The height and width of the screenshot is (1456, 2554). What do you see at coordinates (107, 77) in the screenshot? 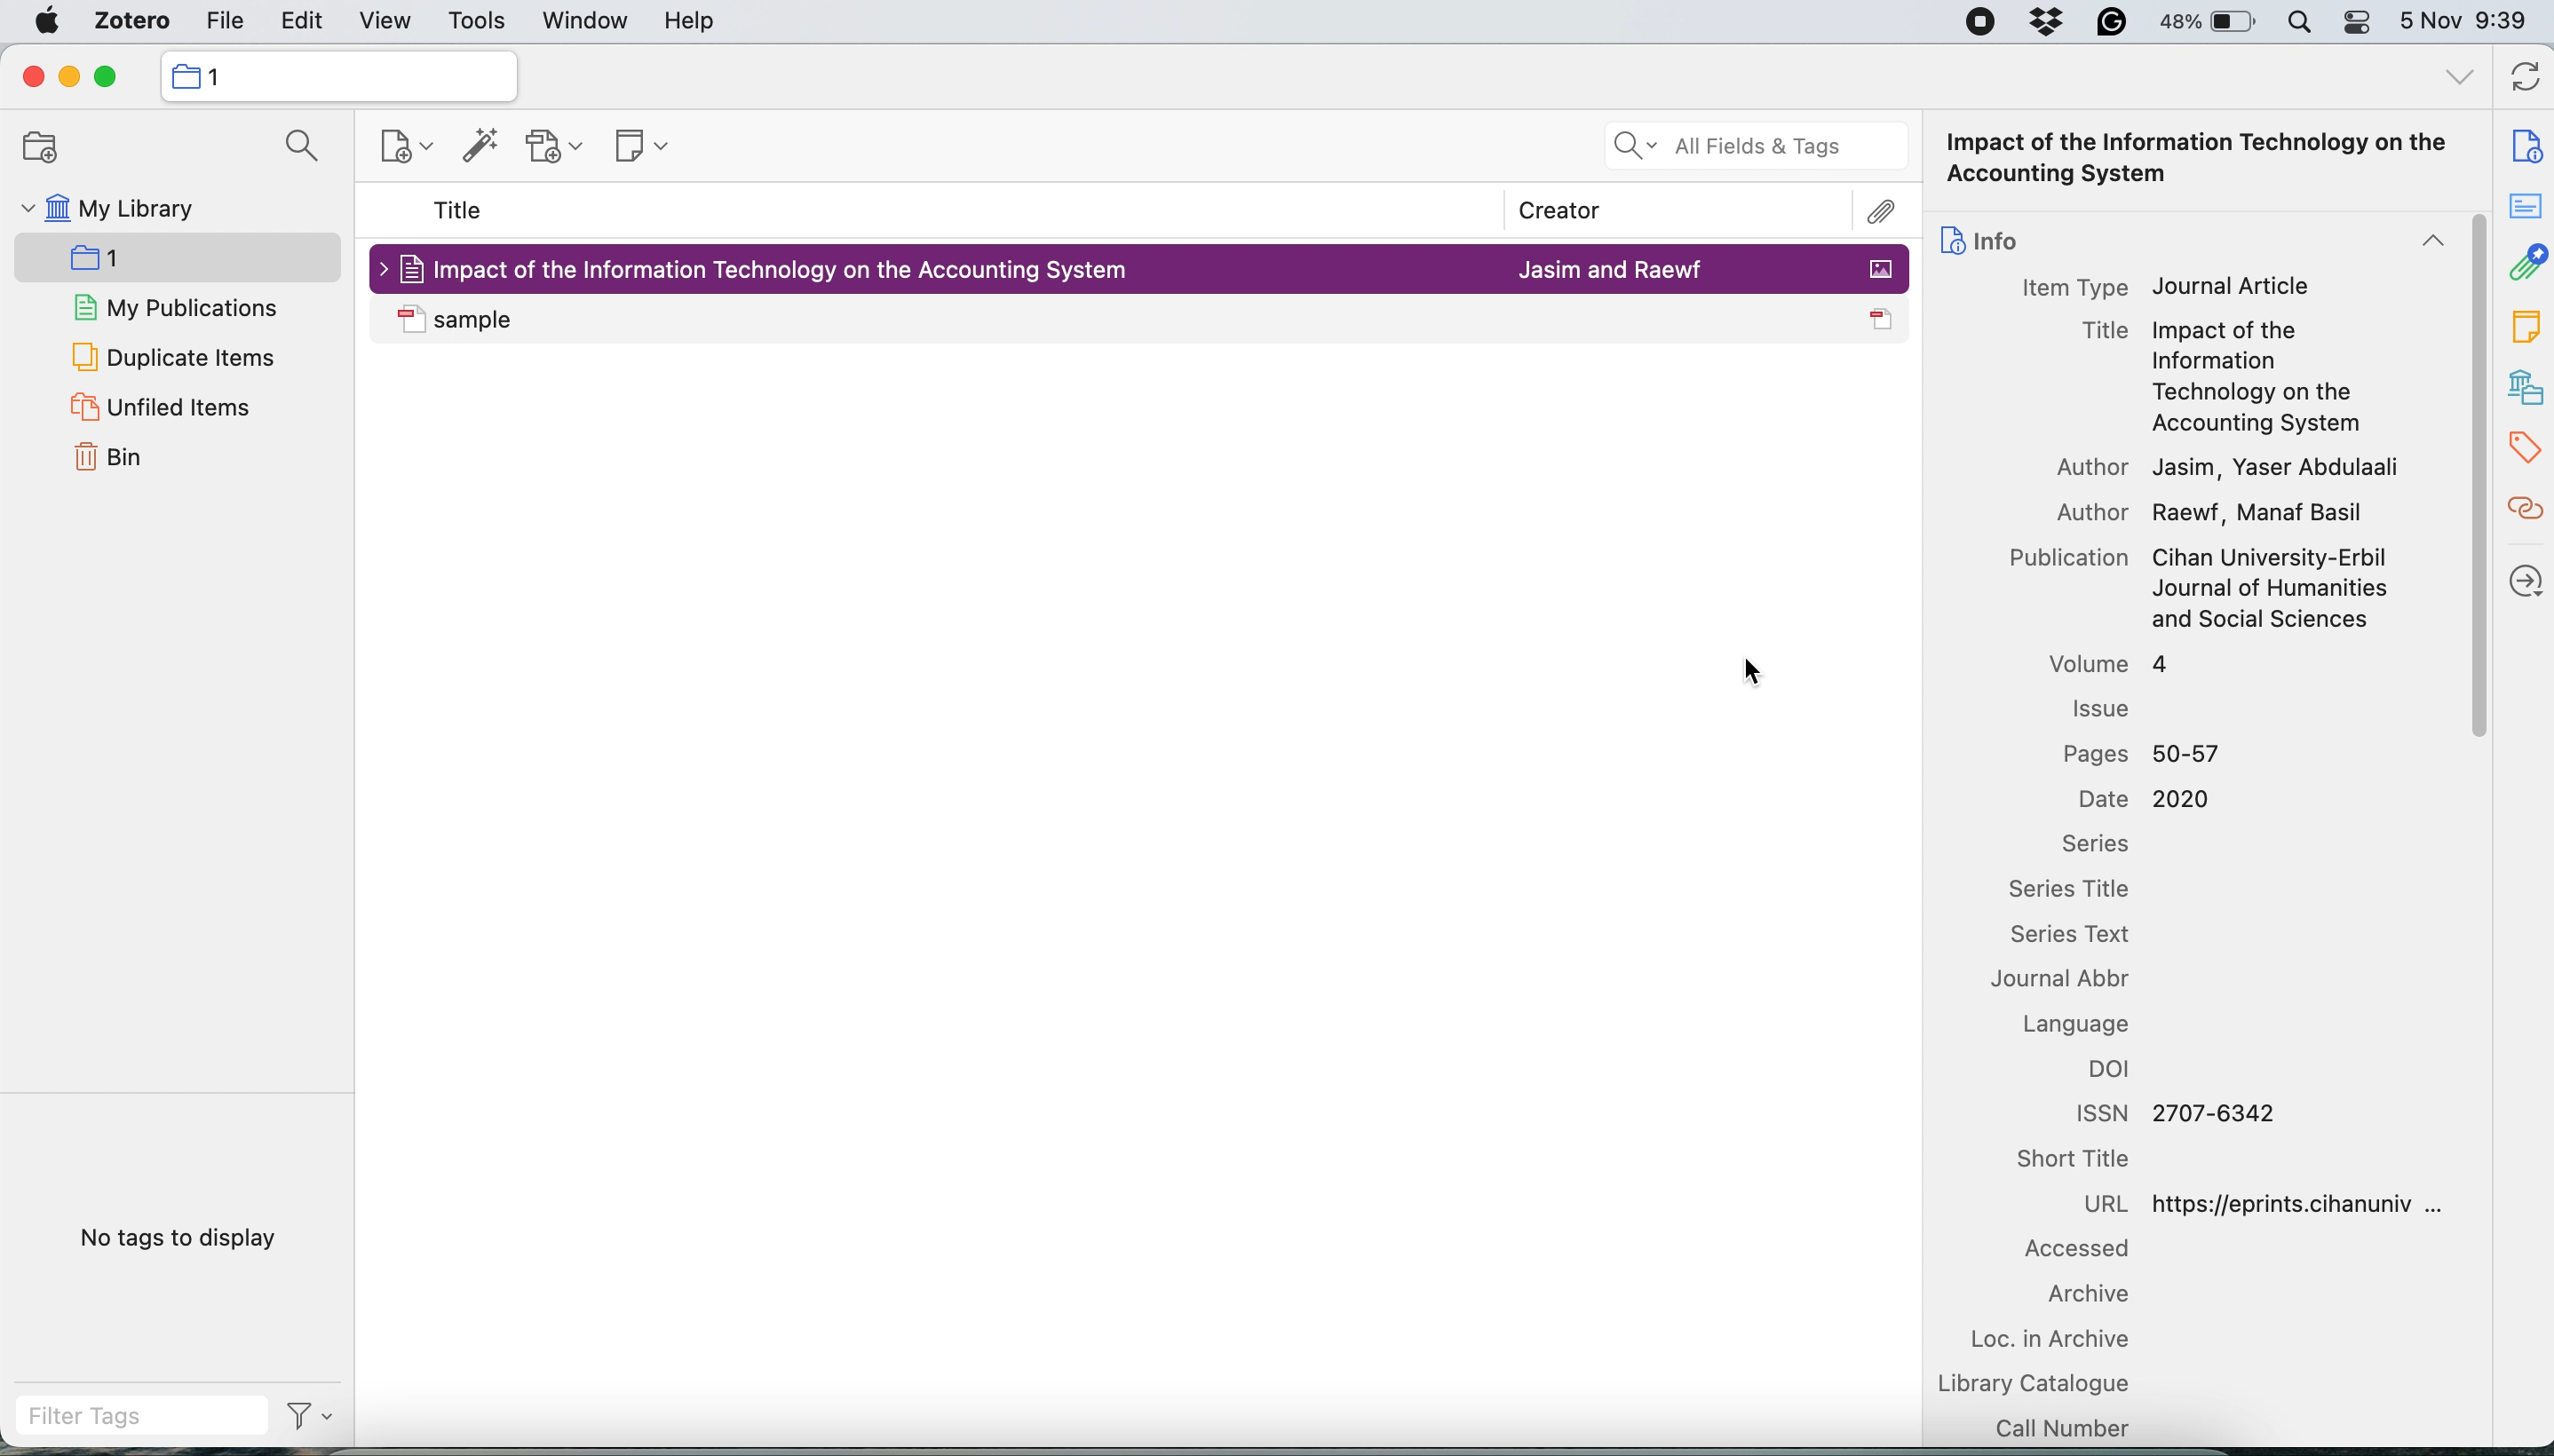
I see `maximise` at bounding box center [107, 77].